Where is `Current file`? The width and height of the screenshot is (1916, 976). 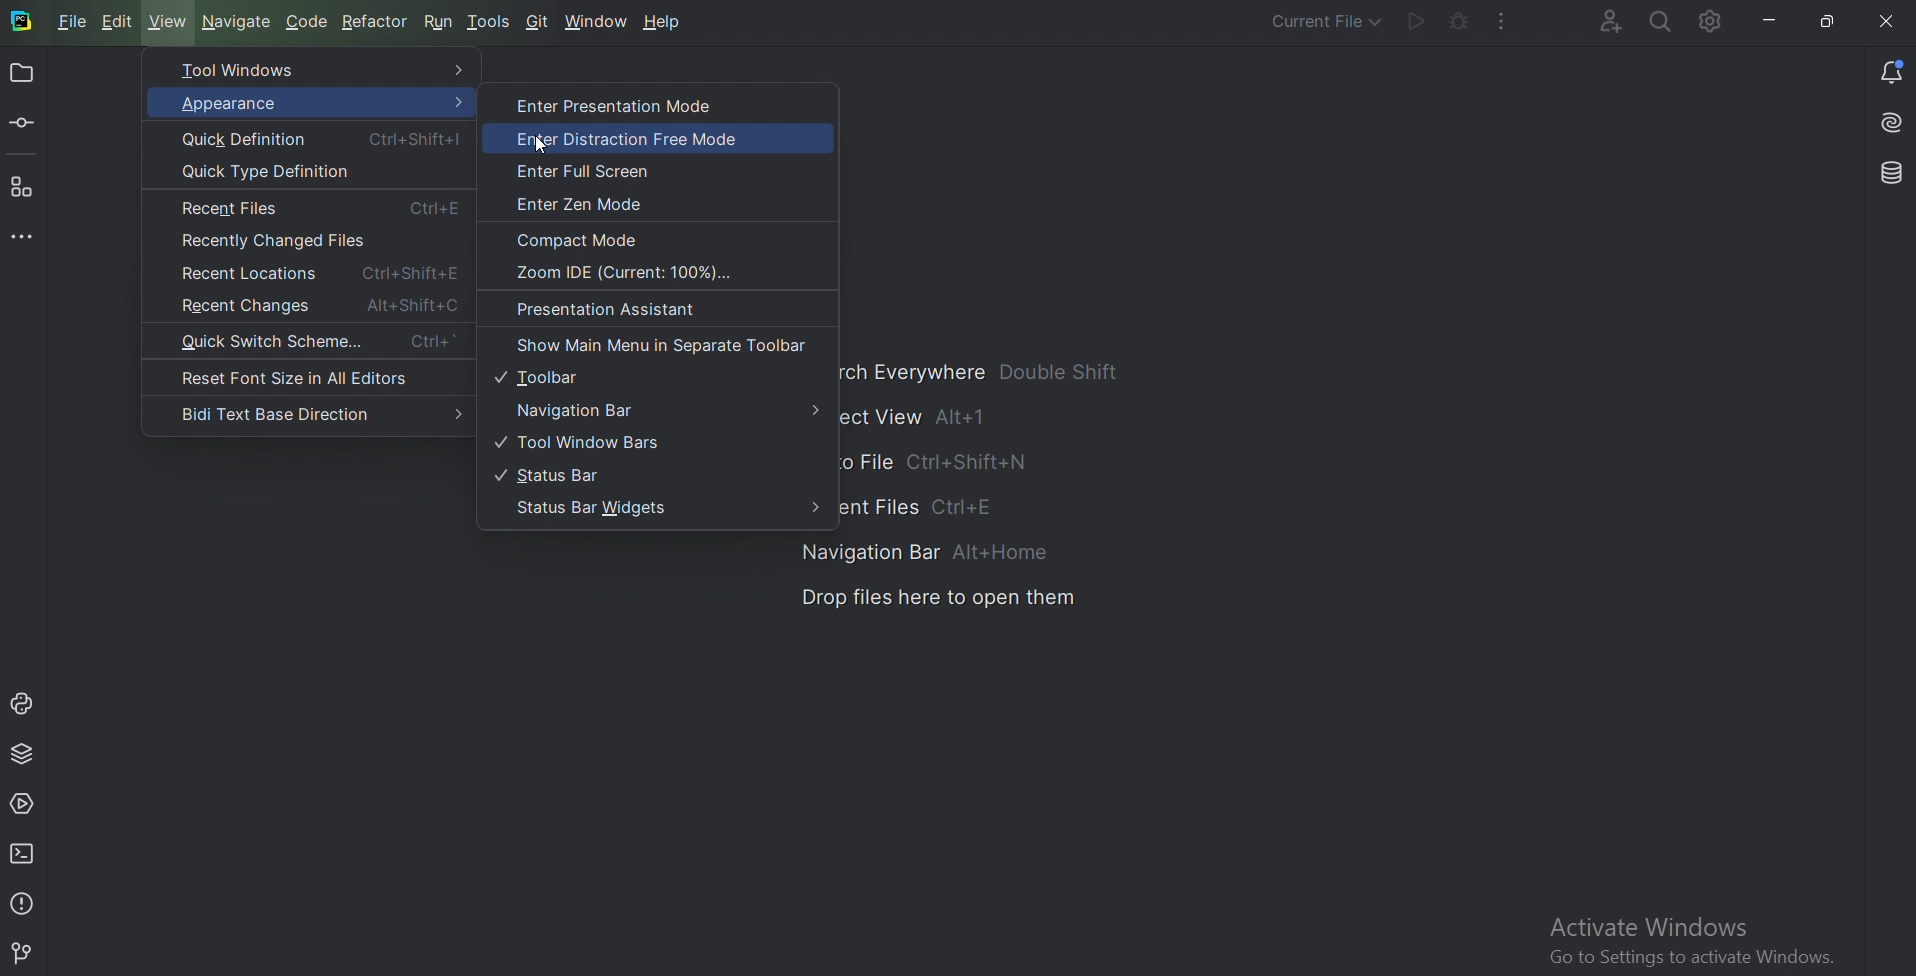 Current file is located at coordinates (1311, 22).